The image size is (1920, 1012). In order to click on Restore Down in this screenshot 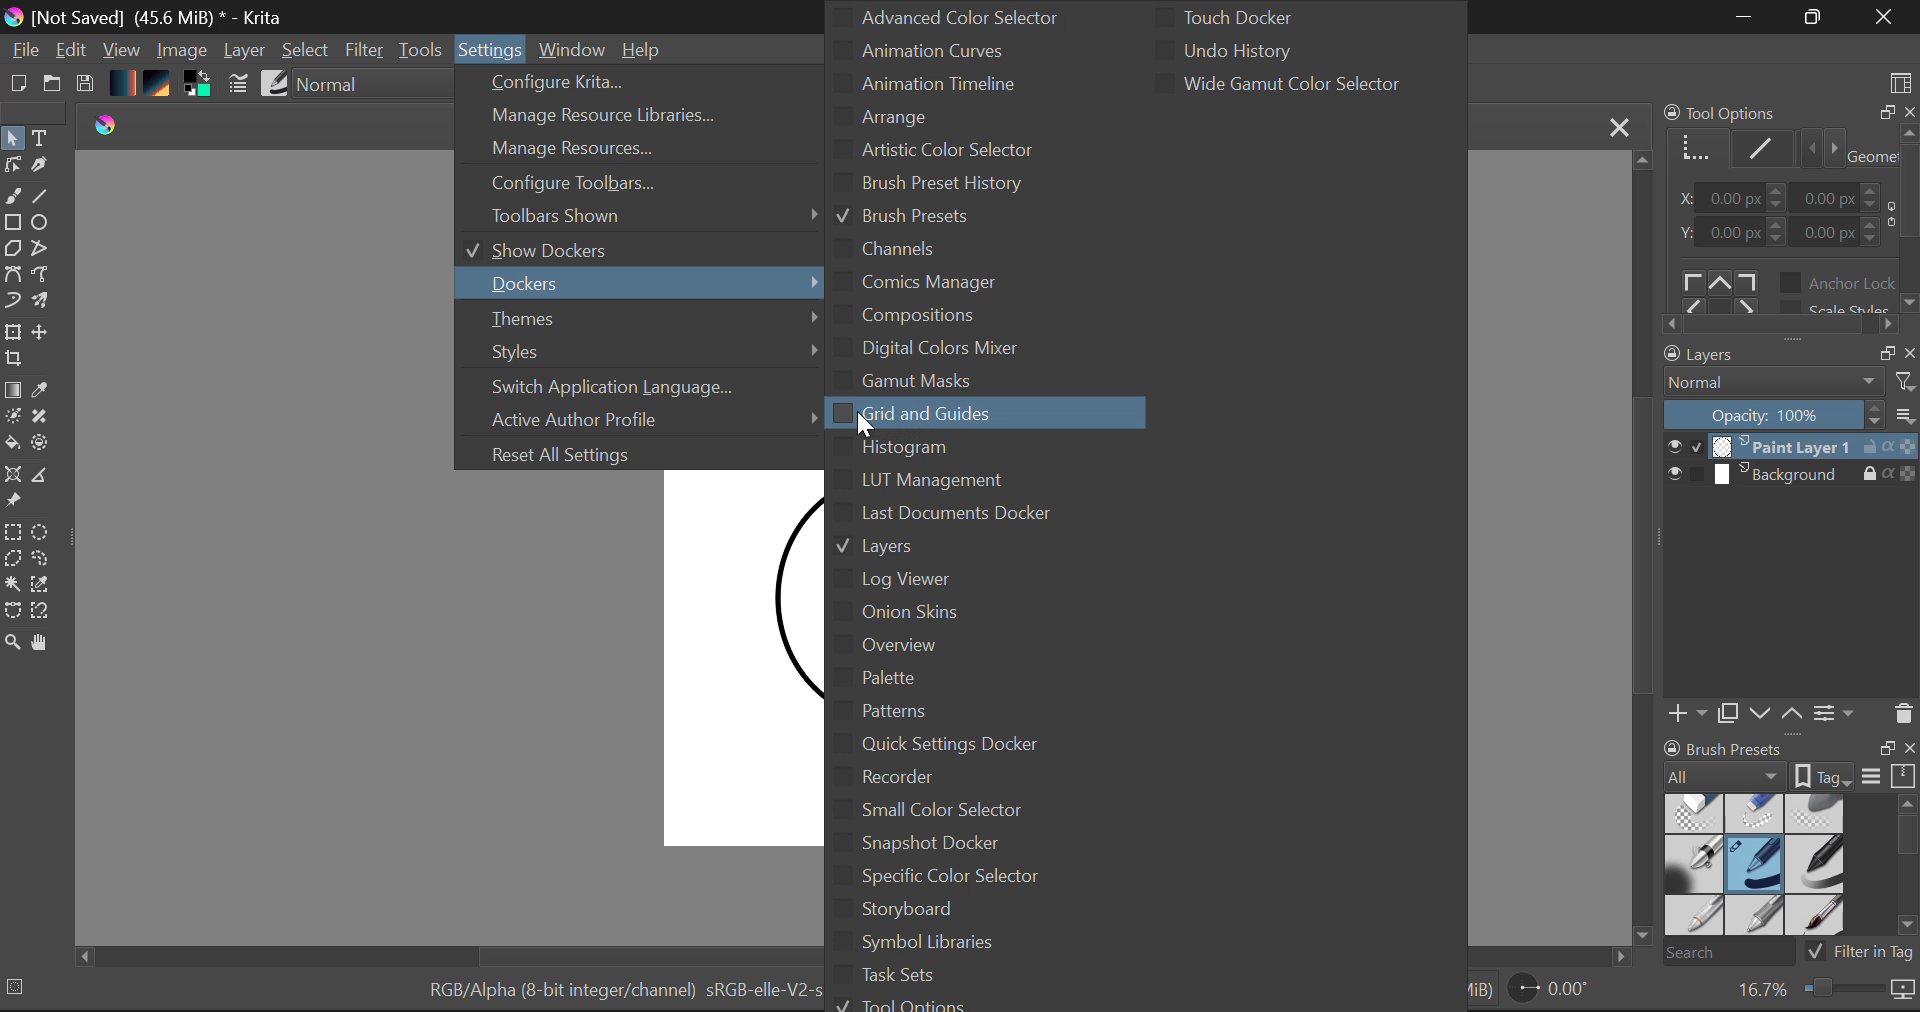, I will do `click(1745, 18)`.